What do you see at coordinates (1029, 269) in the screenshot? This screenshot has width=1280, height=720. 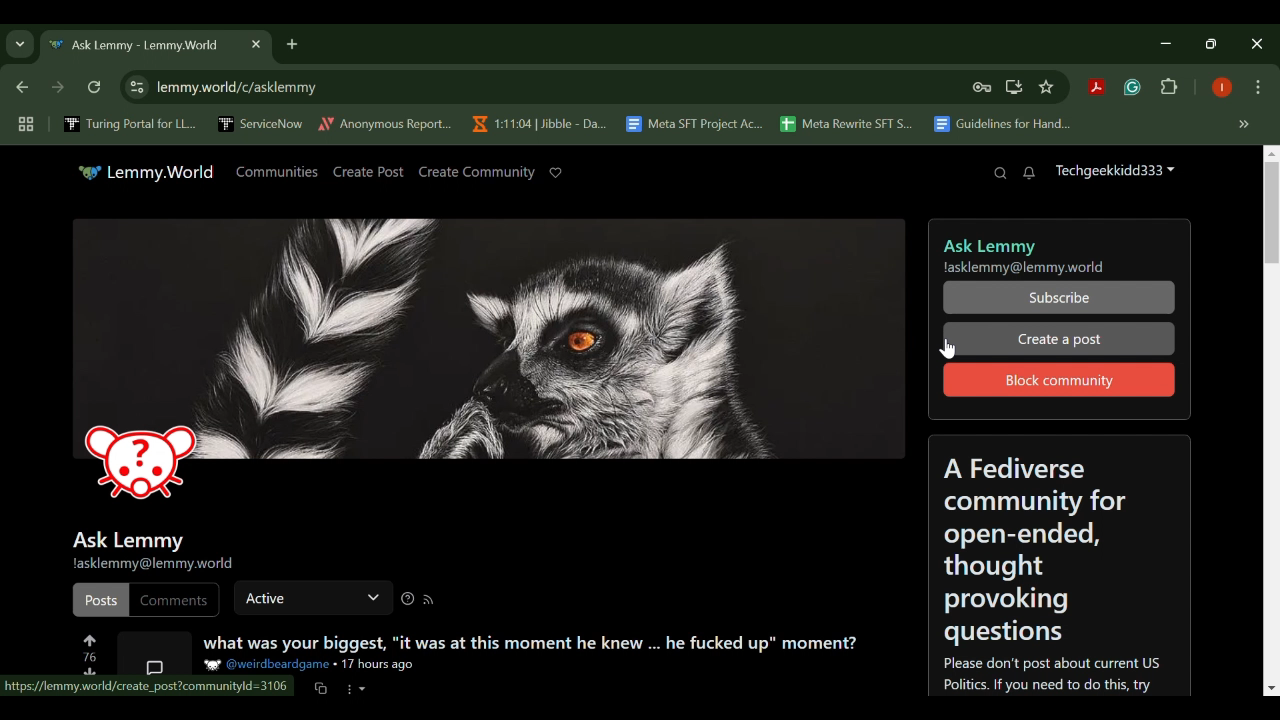 I see `!asklemmy@lemmy.world` at bounding box center [1029, 269].